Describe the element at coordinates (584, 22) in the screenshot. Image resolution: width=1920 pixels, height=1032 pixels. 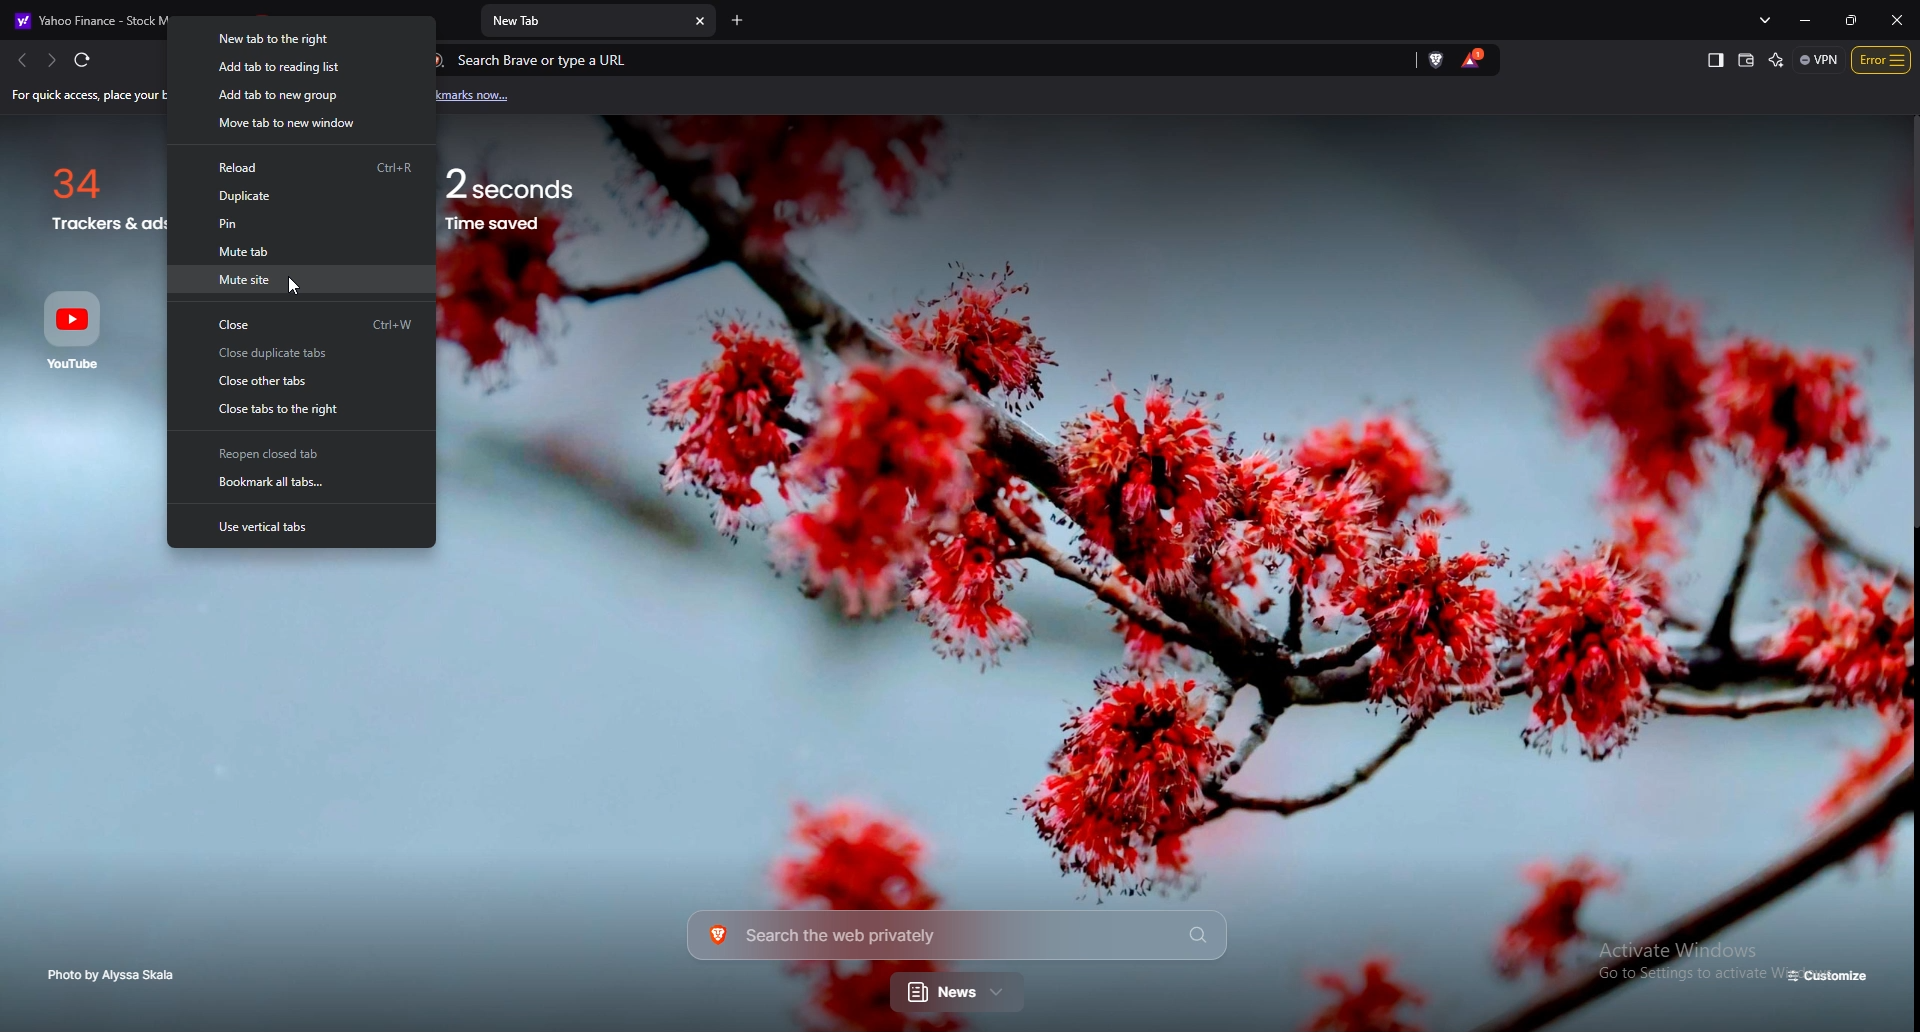
I see `New tab` at that location.